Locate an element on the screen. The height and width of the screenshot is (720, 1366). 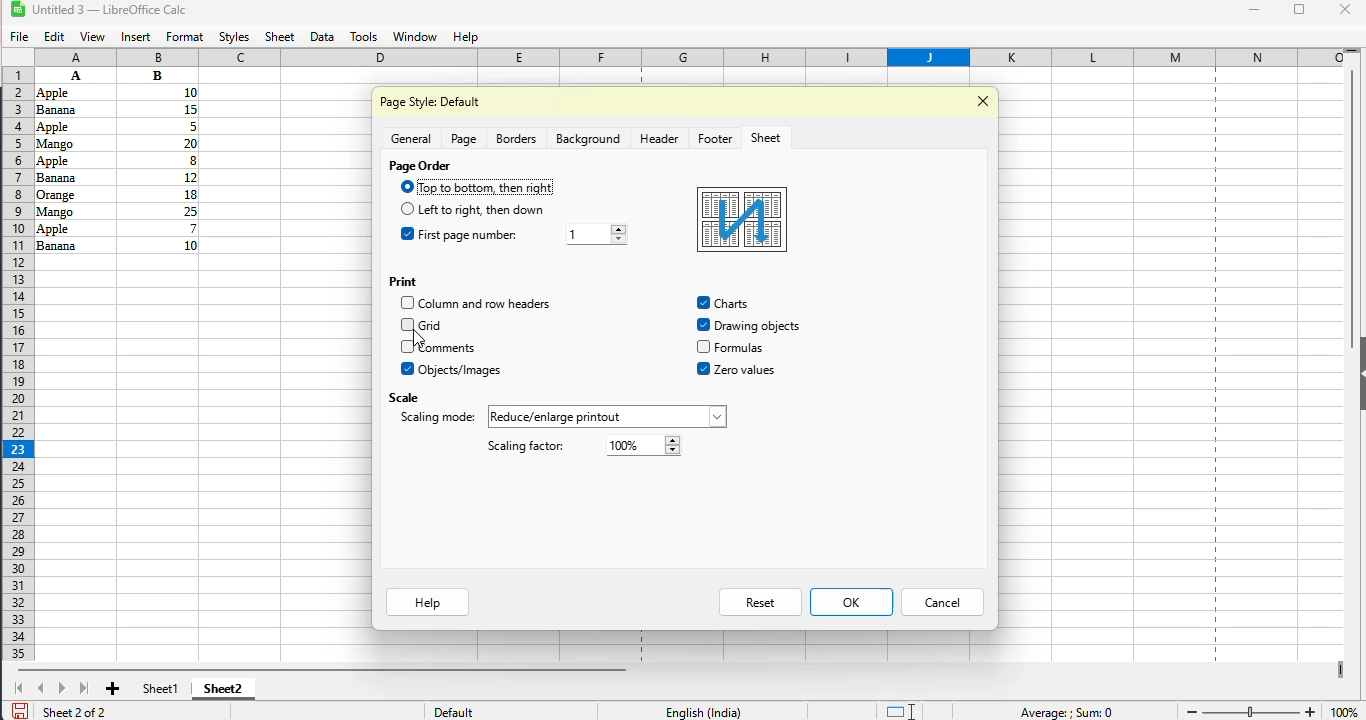
tools is located at coordinates (363, 37).